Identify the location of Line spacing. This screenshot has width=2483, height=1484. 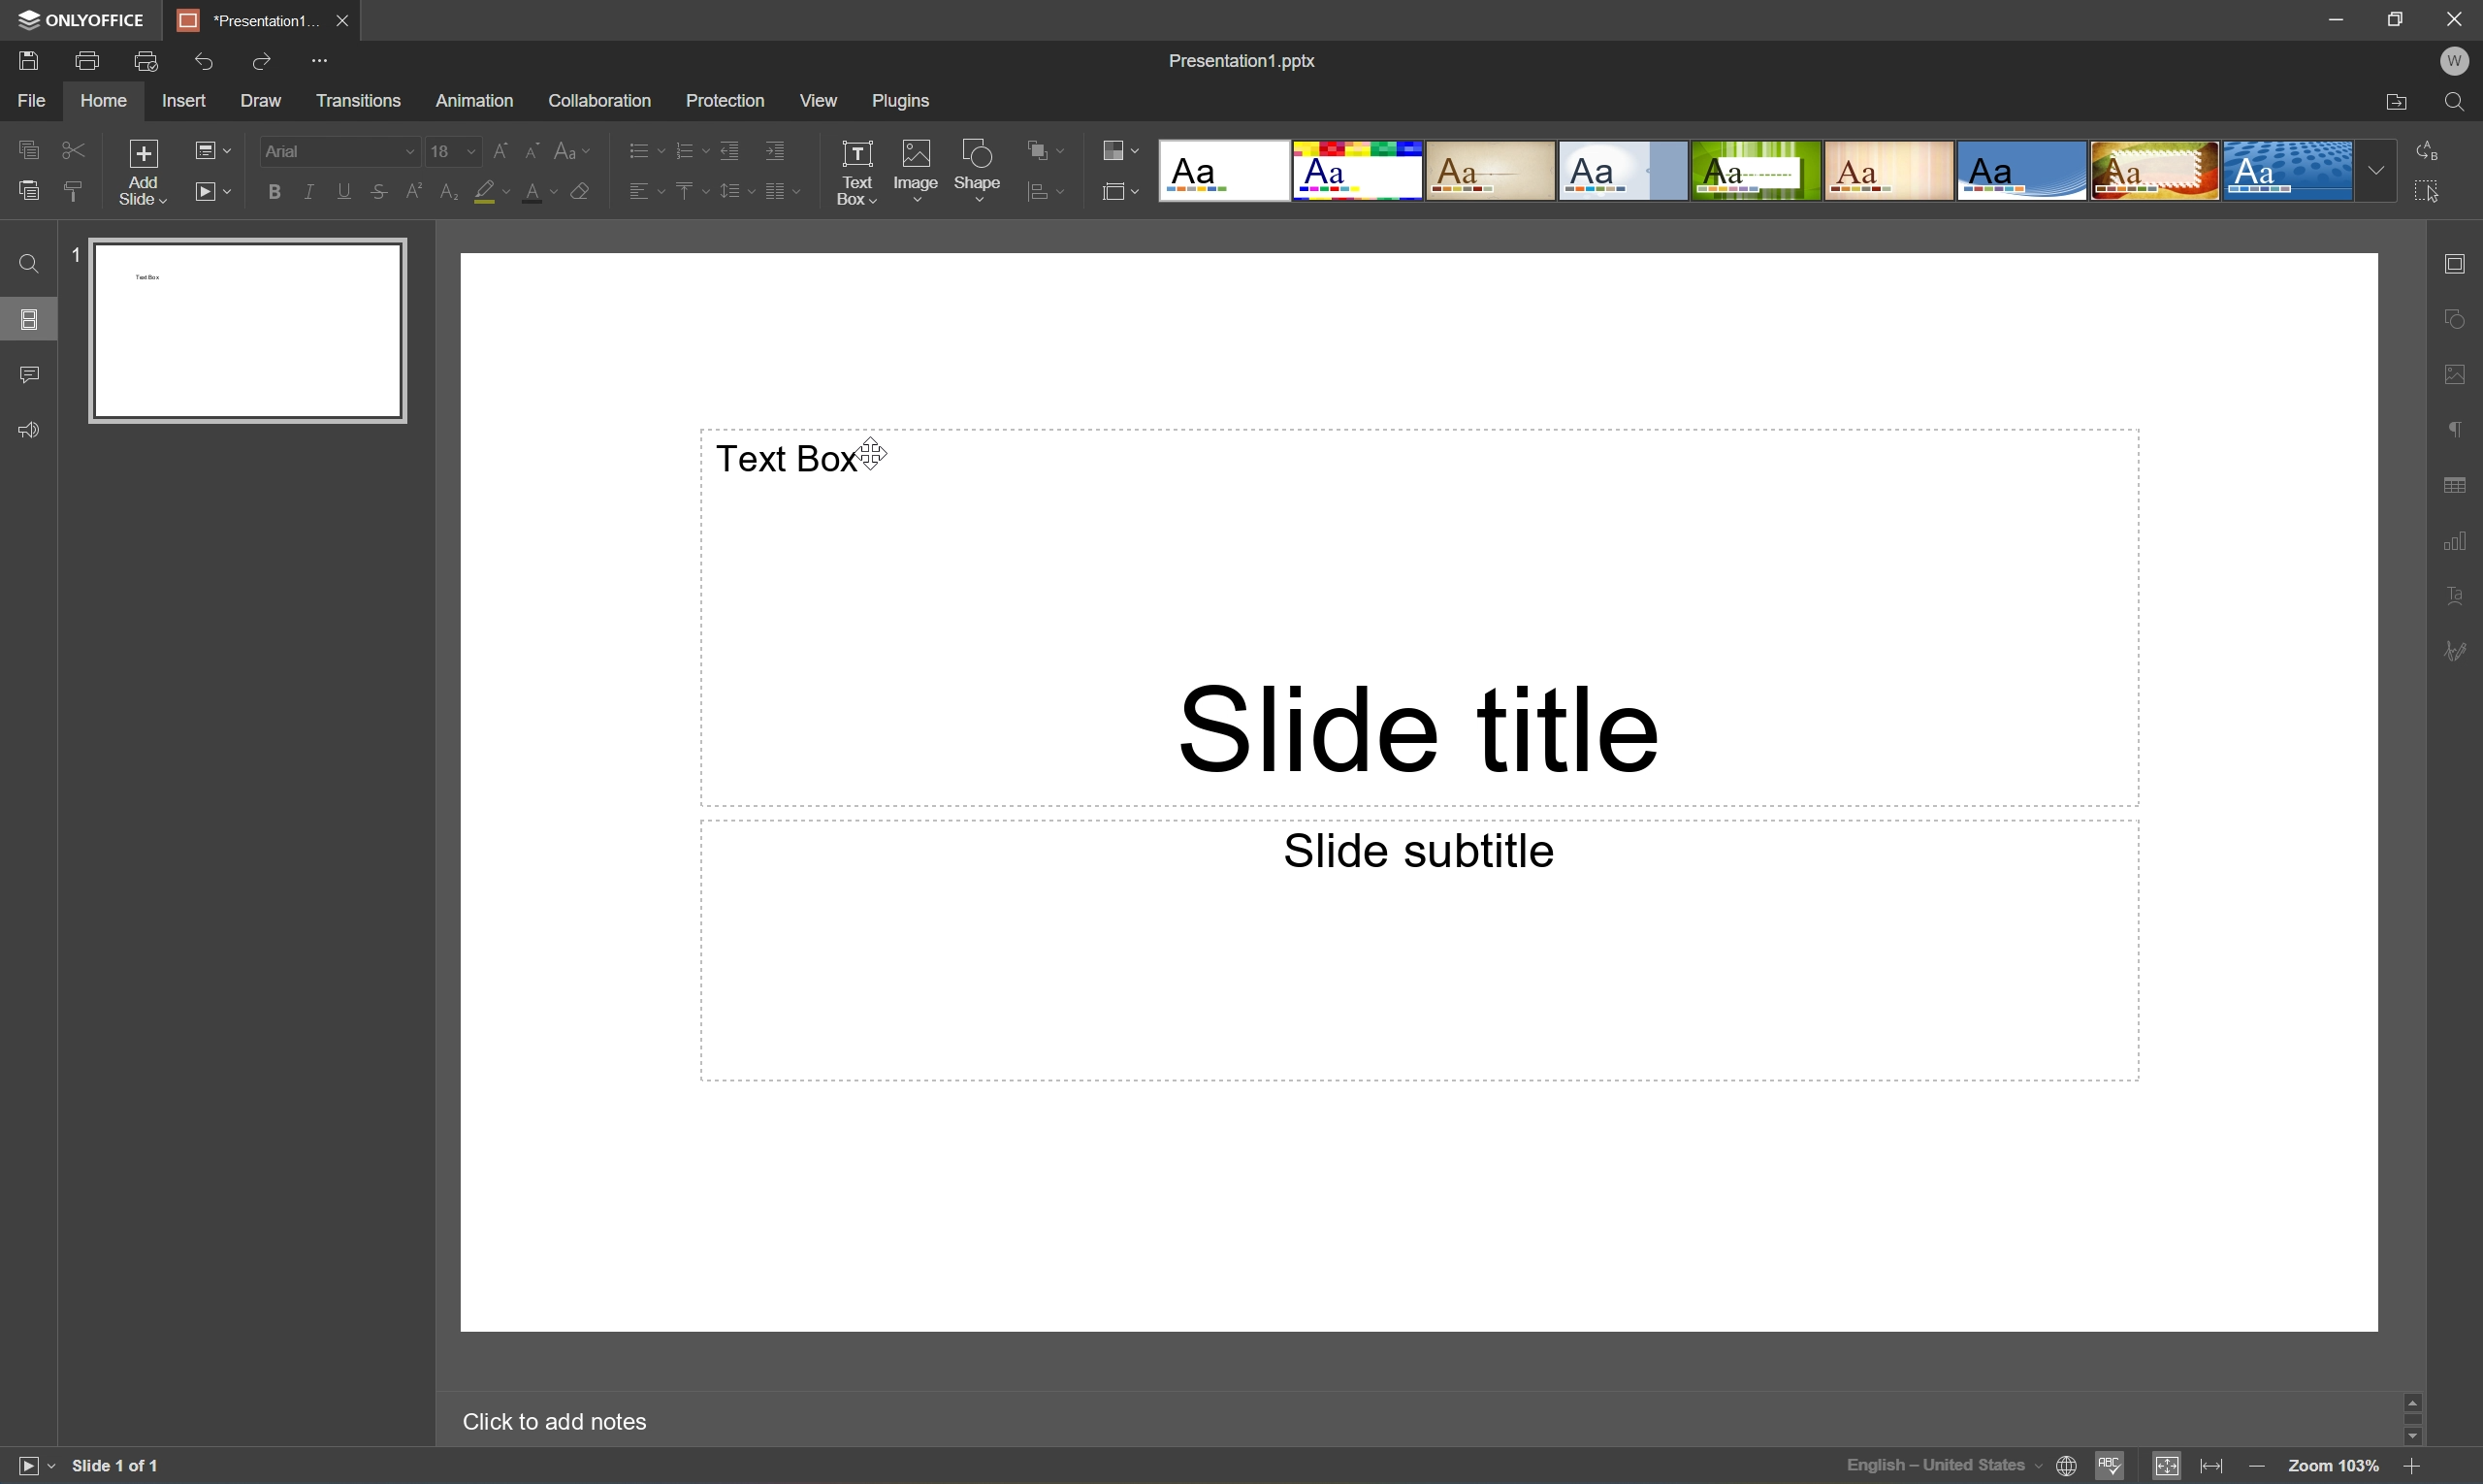
(728, 196).